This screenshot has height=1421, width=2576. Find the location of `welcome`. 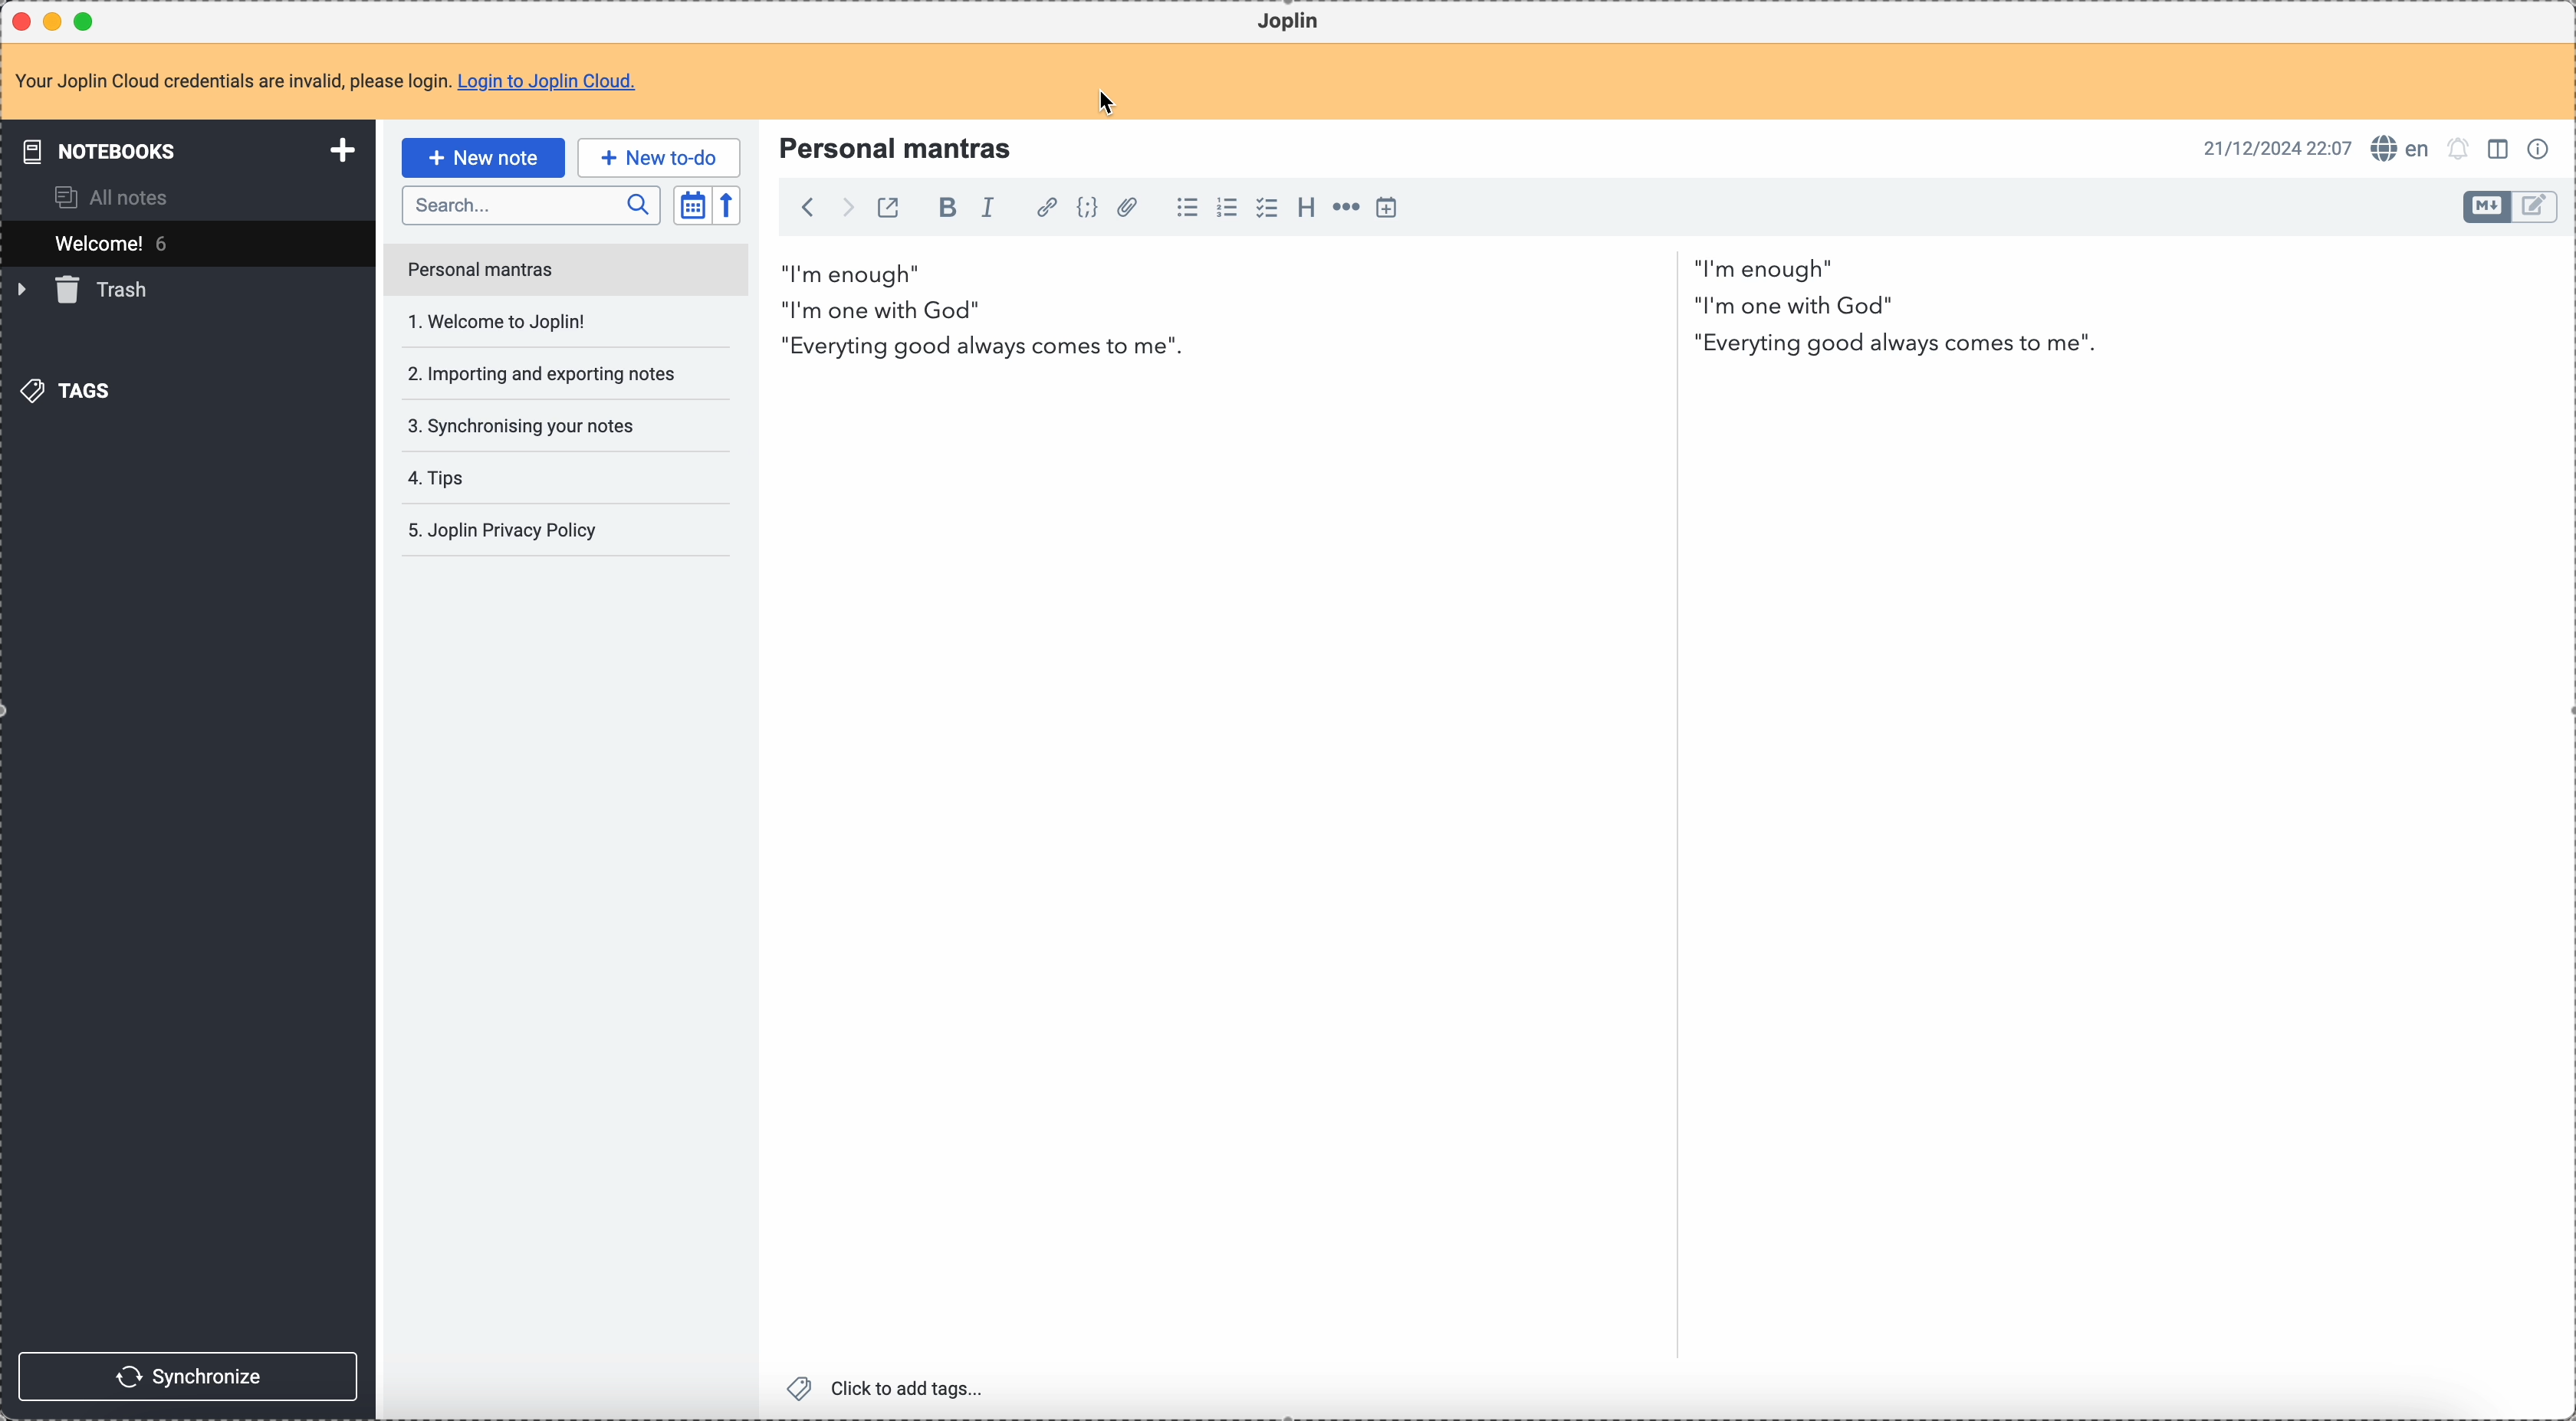

welcome is located at coordinates (187, 243).